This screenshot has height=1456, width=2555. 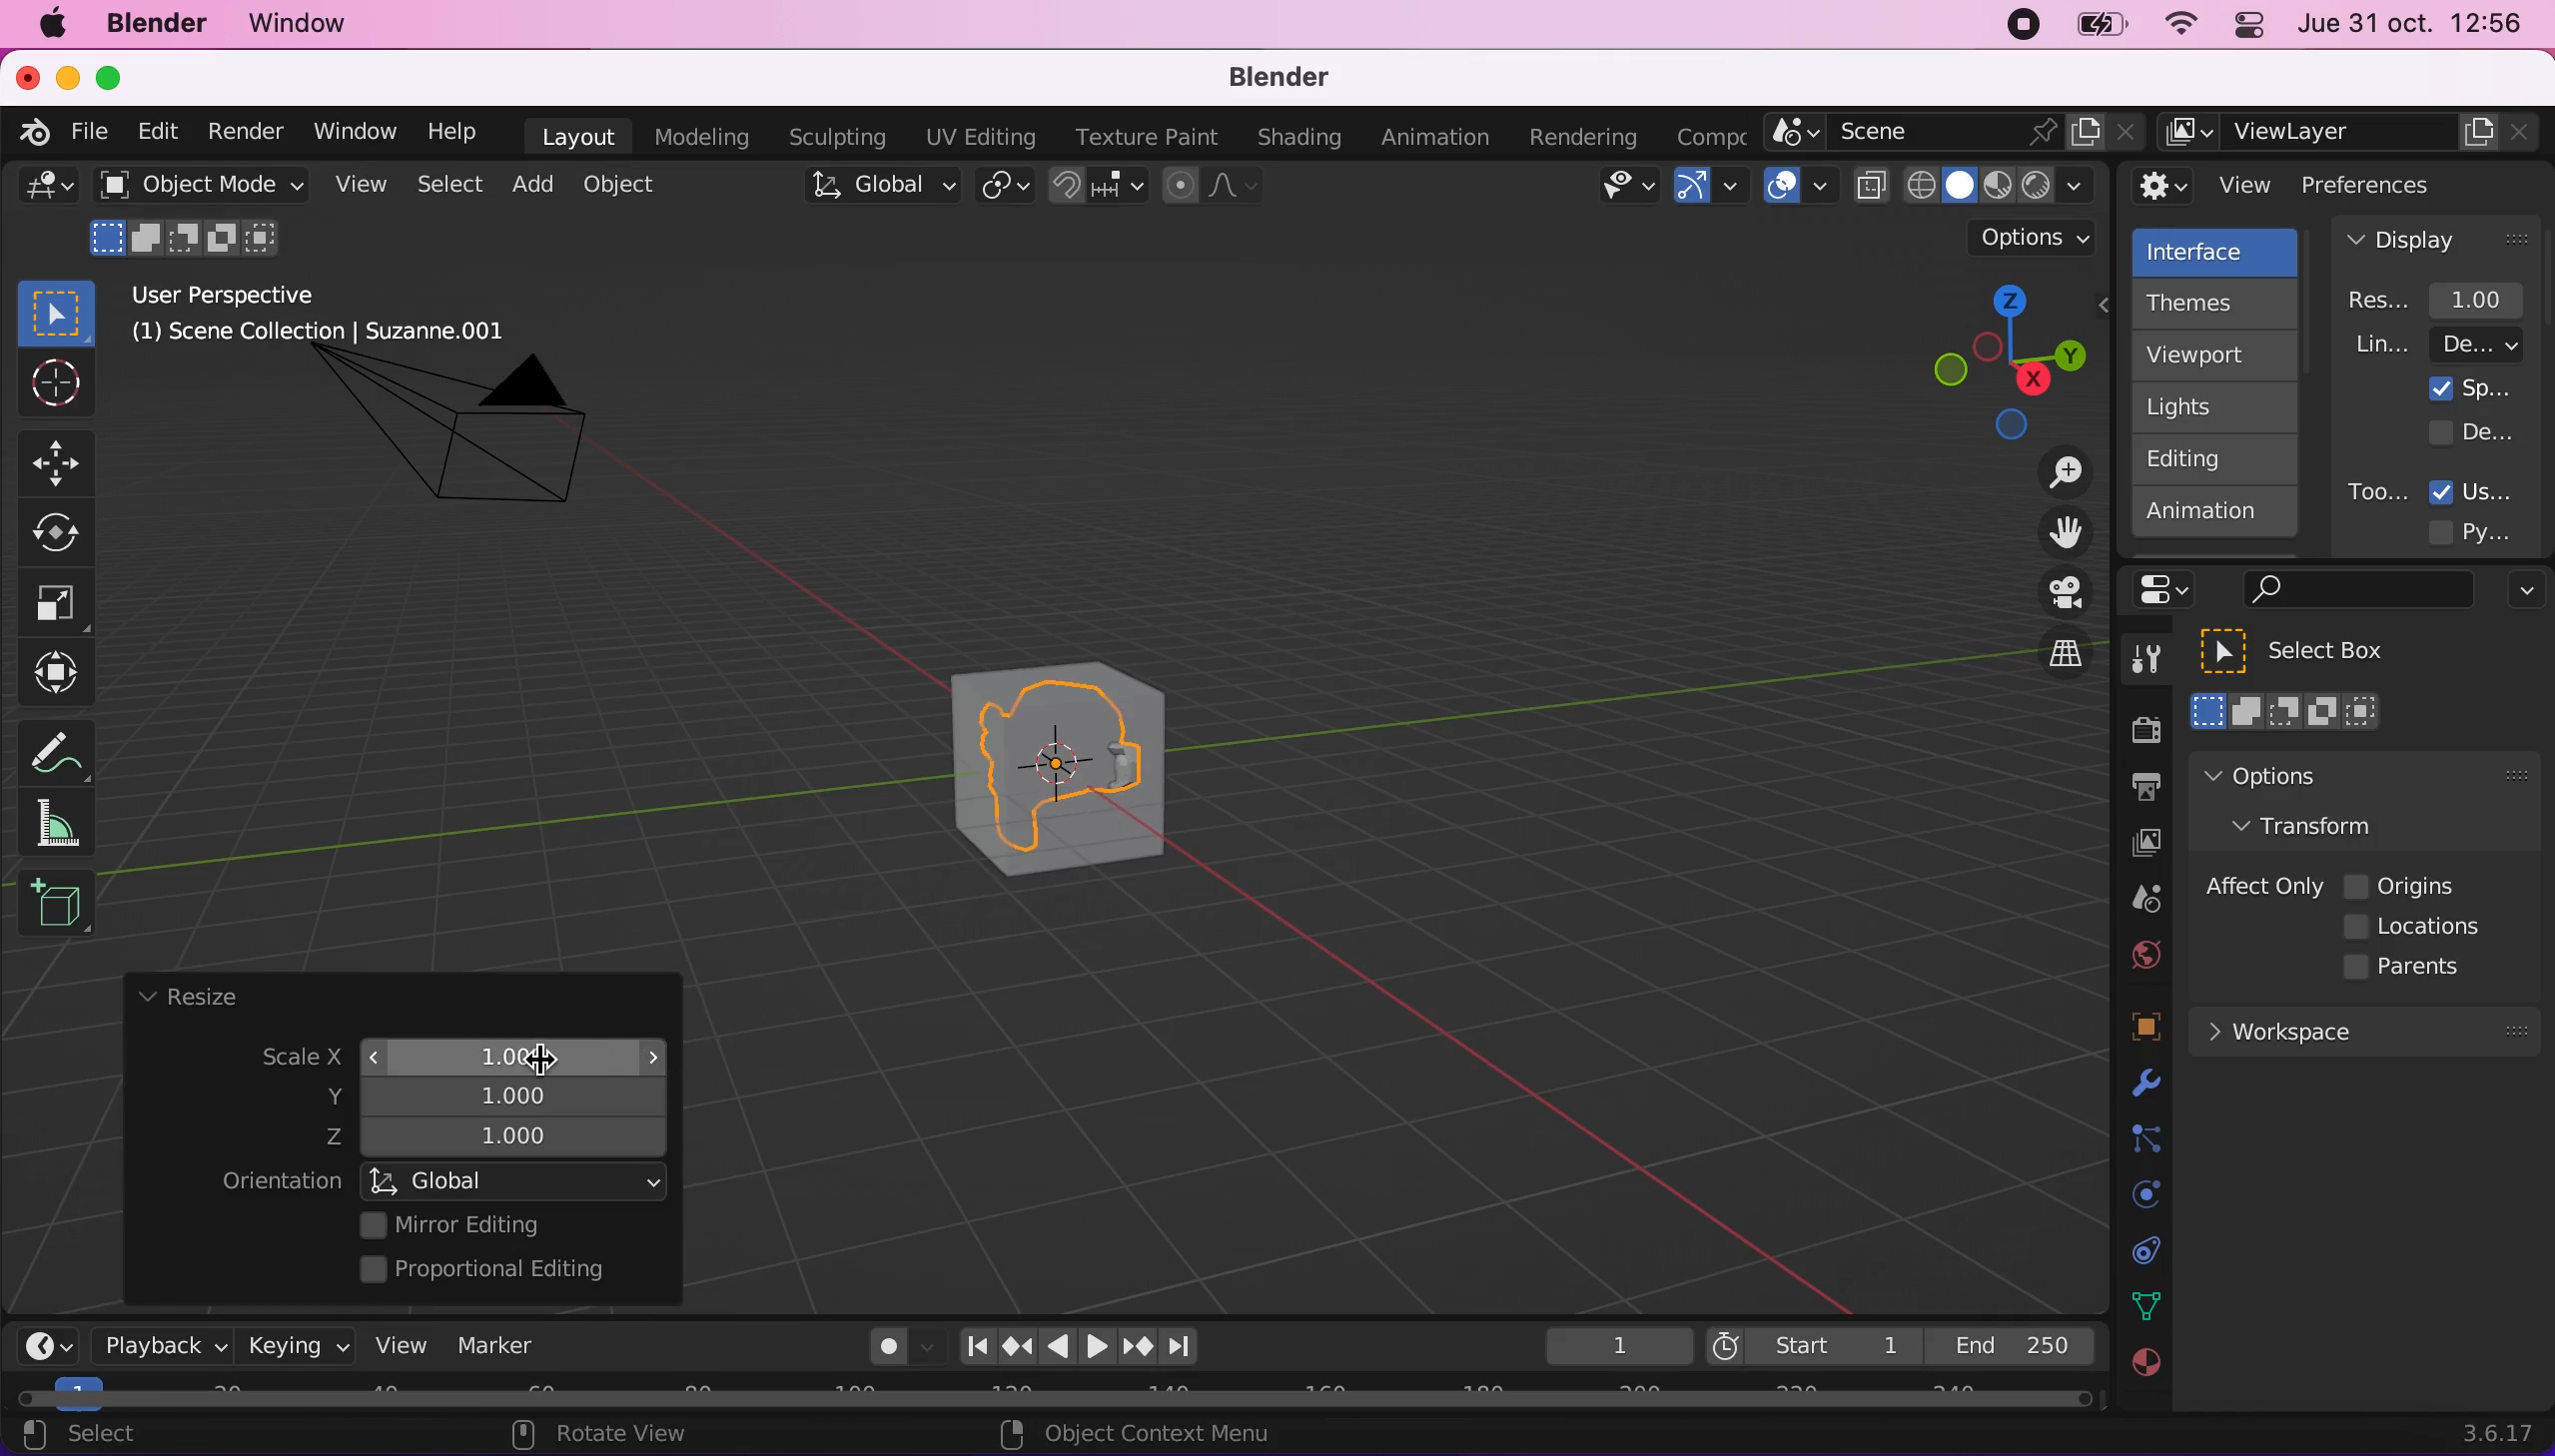 What do you see at coordinates (2141, 1085) in the screenshot?
I see `physics` at bounding box center [2141, 1085].